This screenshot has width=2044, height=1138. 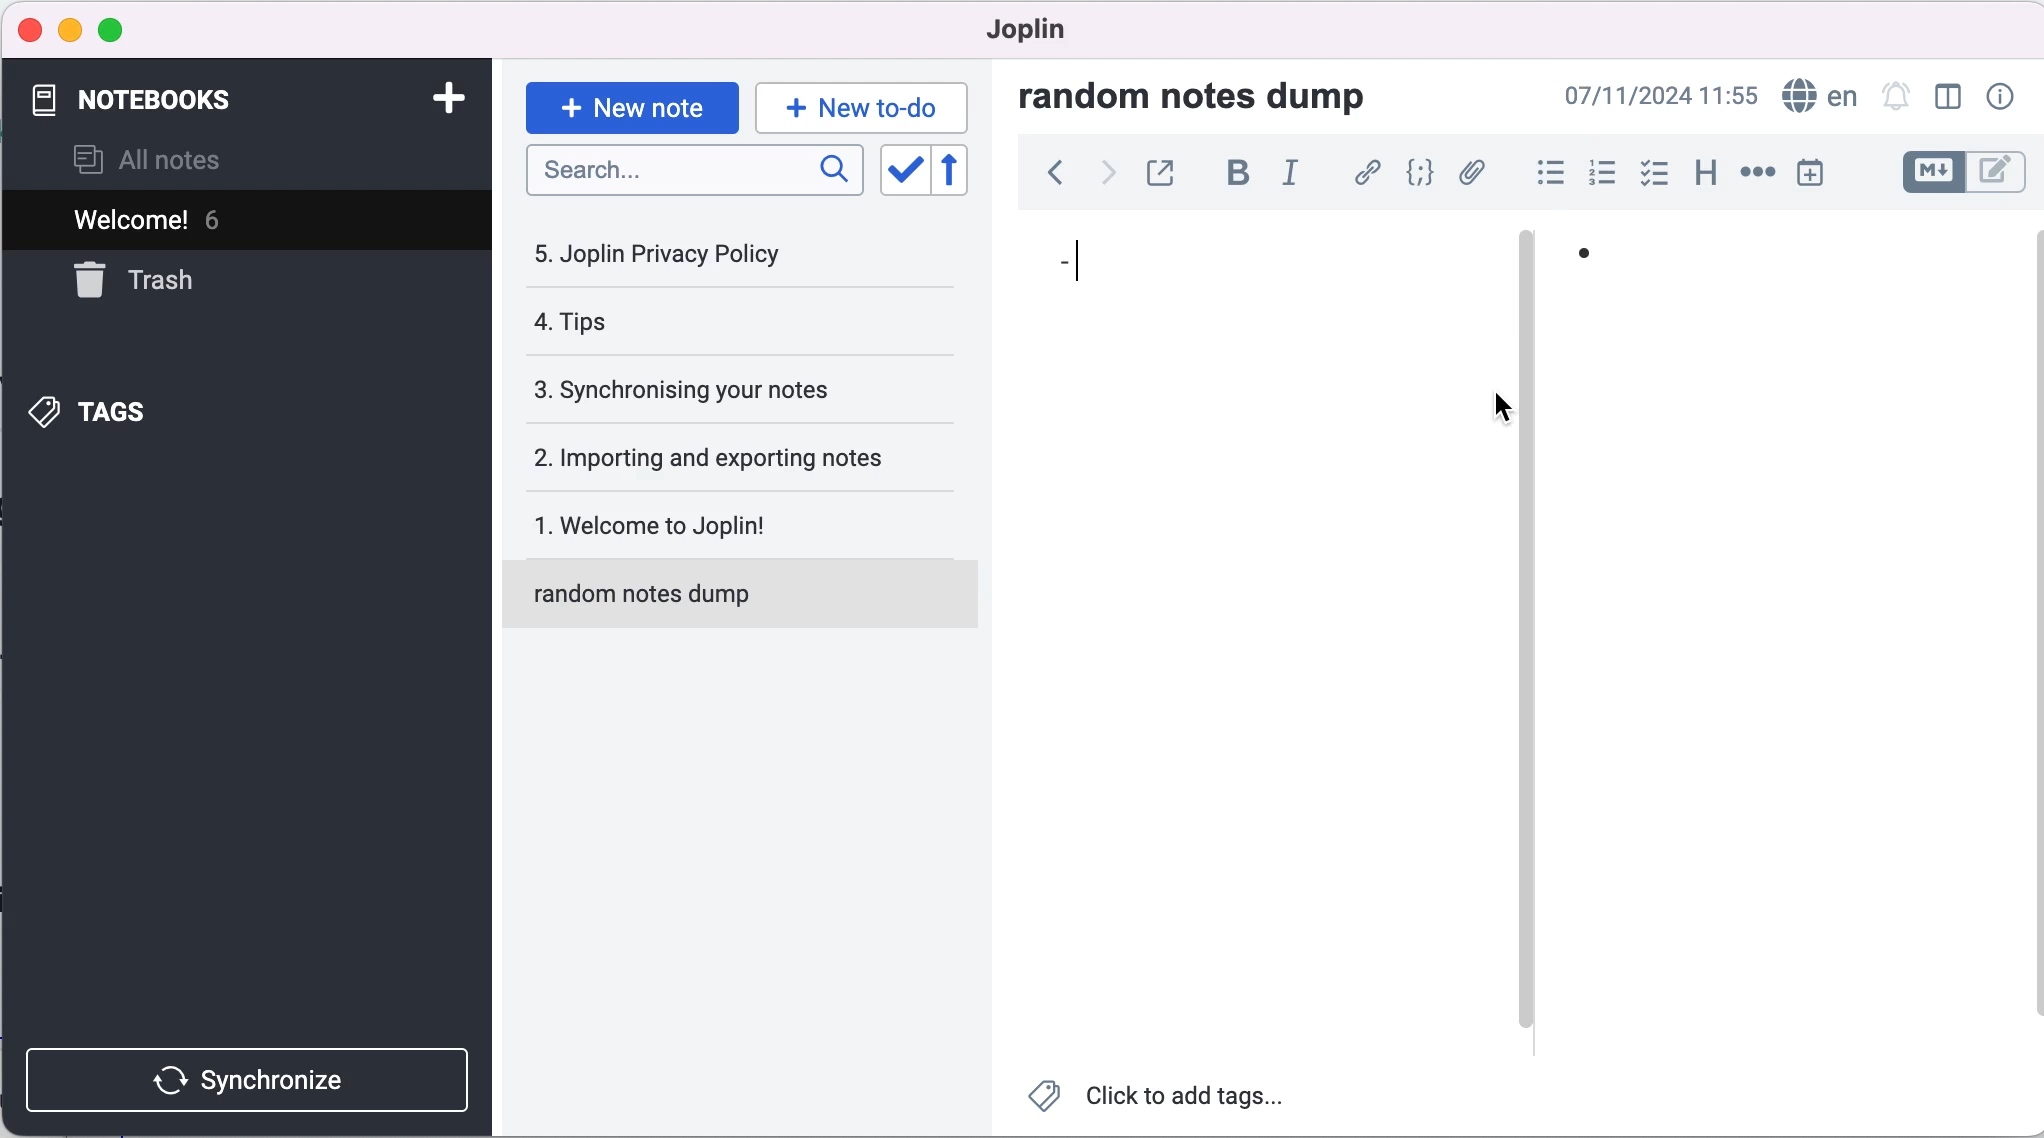 What do you see at coordinates (1896, 98) in the screenshot?
I see `set alarm` at bounding box center [1896, 98].